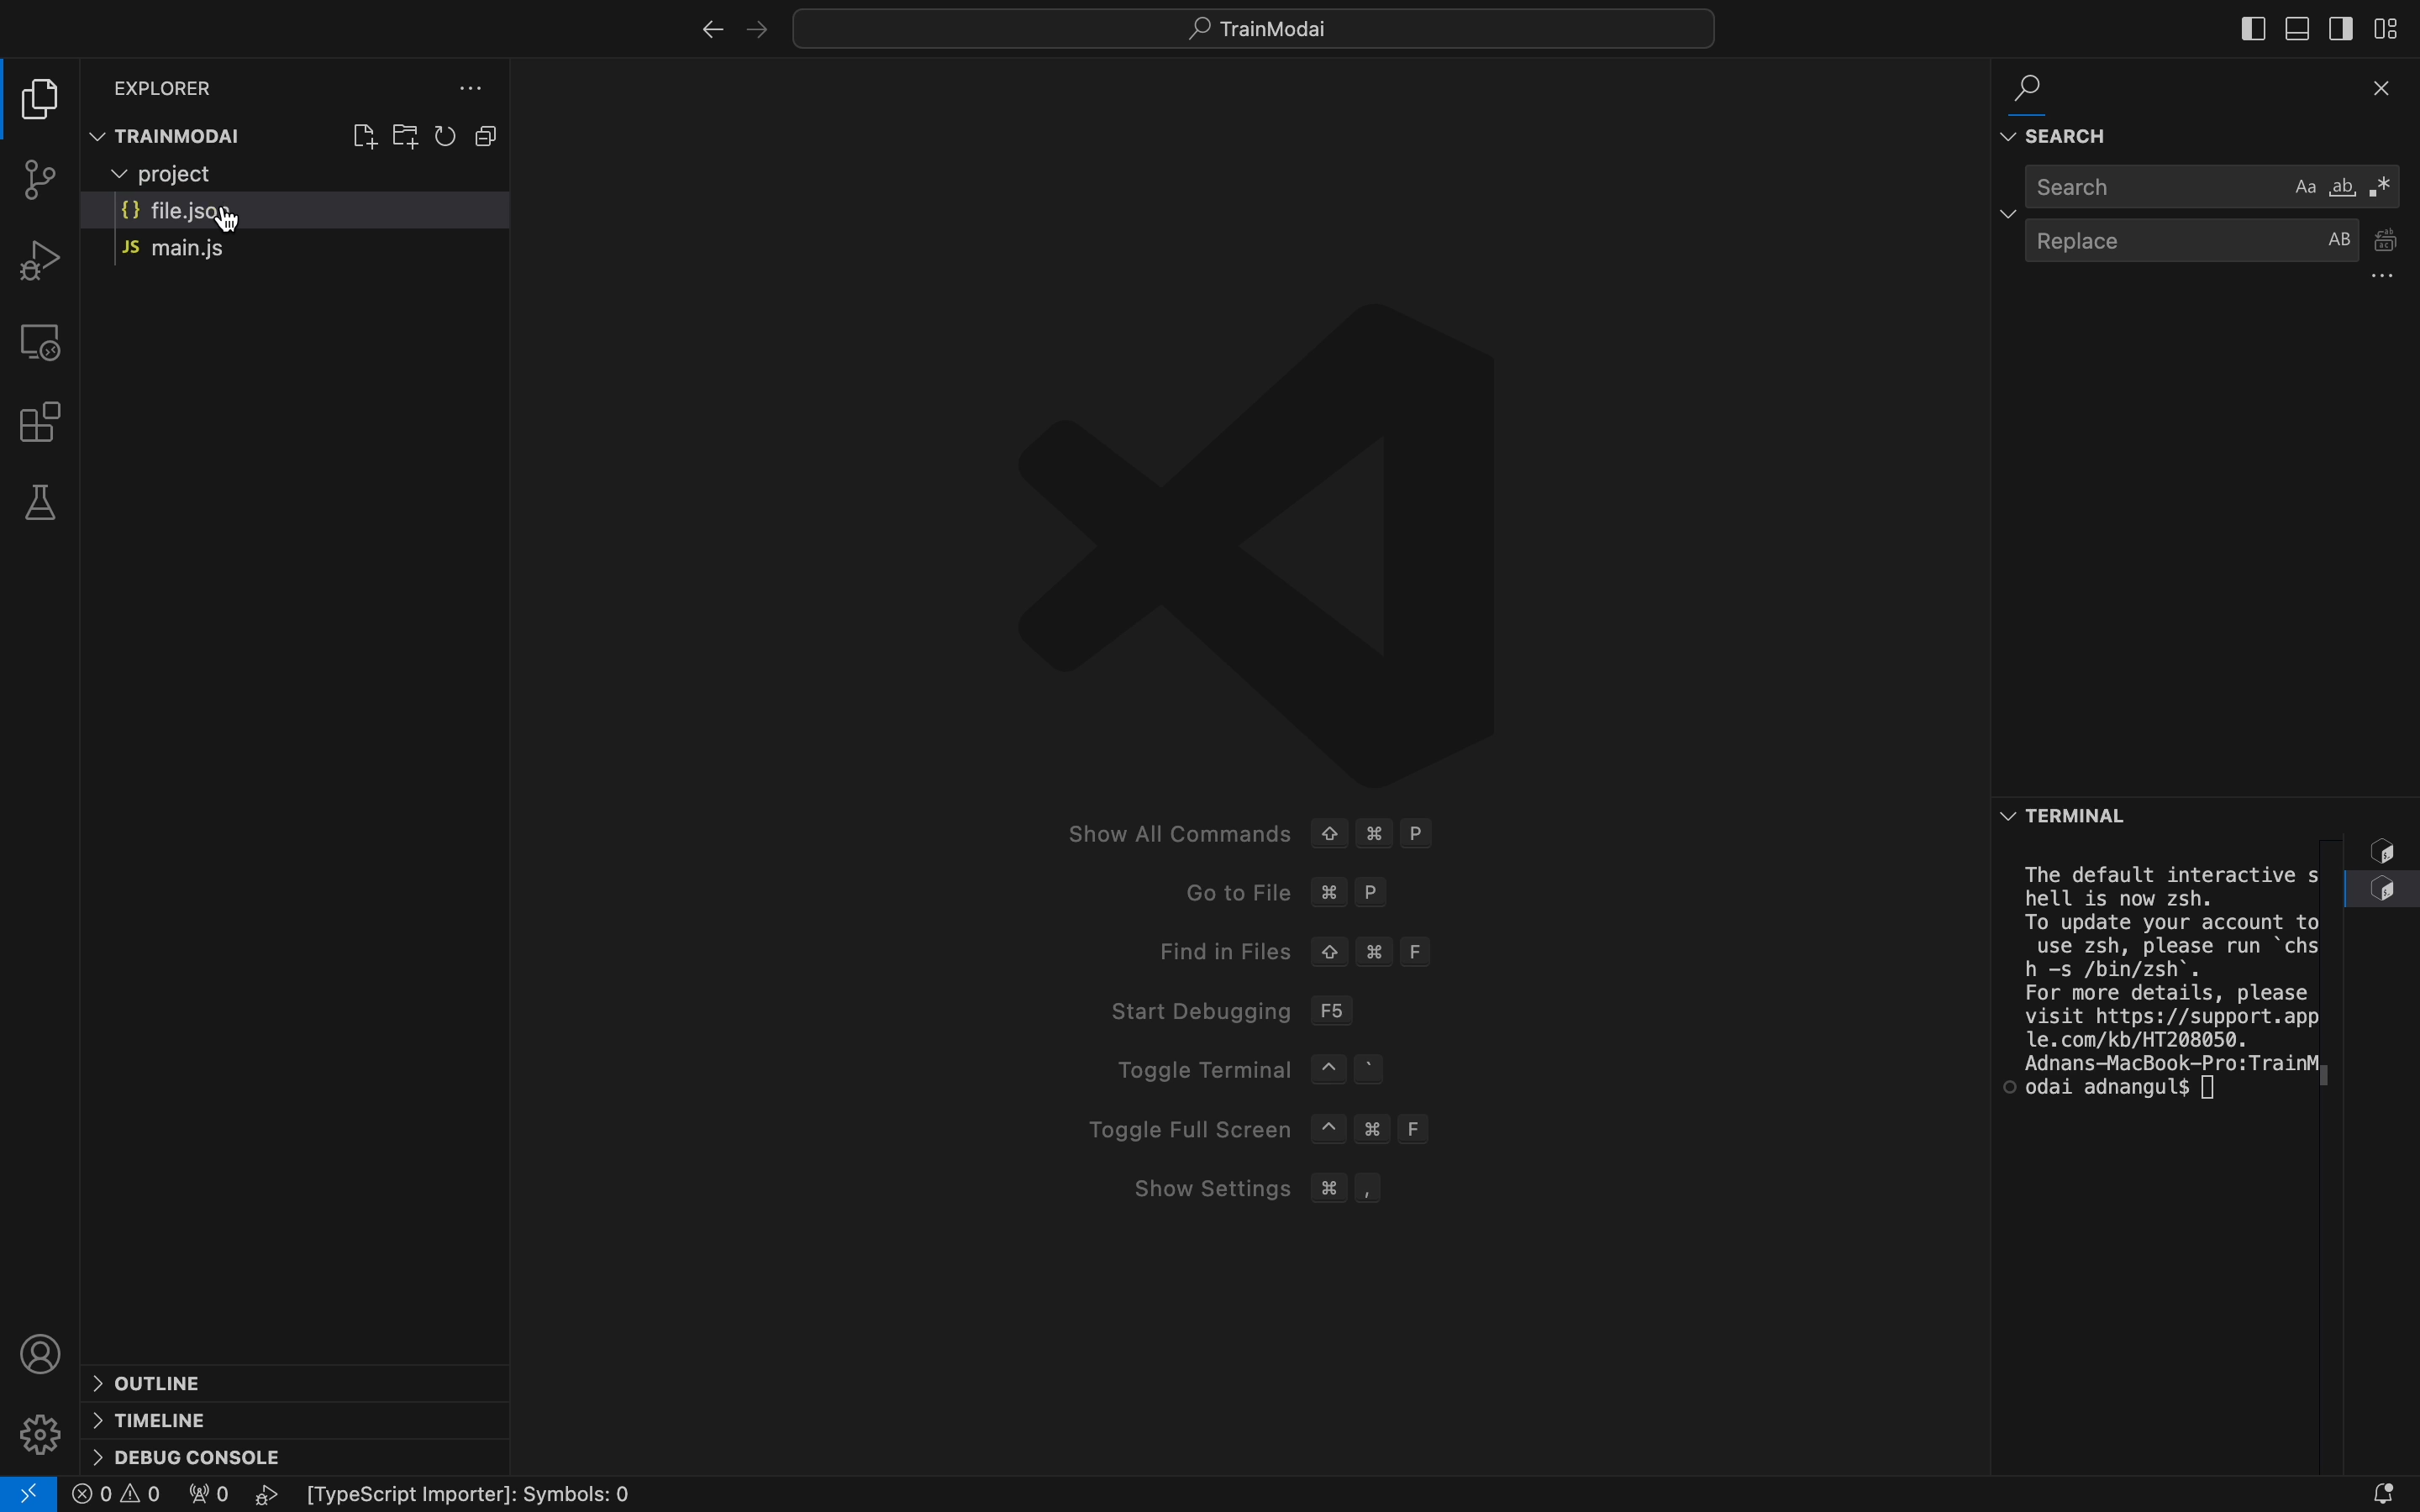 This screenshot has height=1512, width=2420. What do you see at coordinates (2392, 26) in the screenshot?
I see `layouts` at bounding box center [2392, 26].